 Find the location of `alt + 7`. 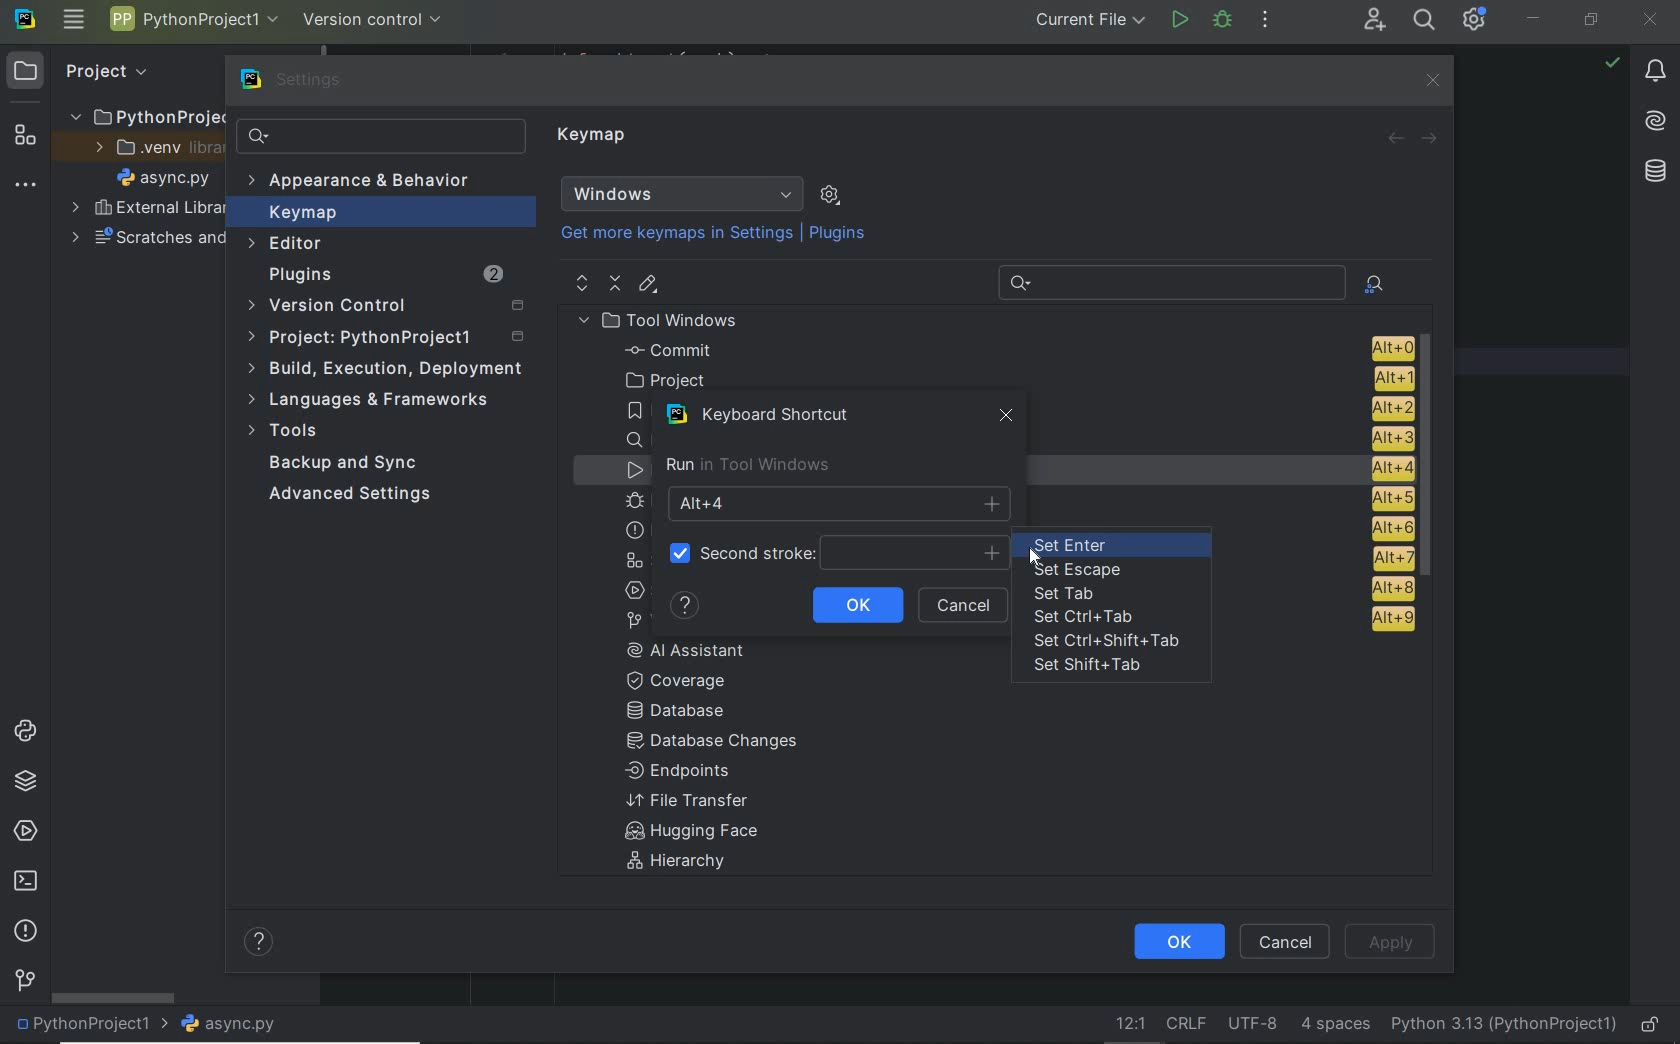

alt + 7 is located at coordinates (1392, 558).